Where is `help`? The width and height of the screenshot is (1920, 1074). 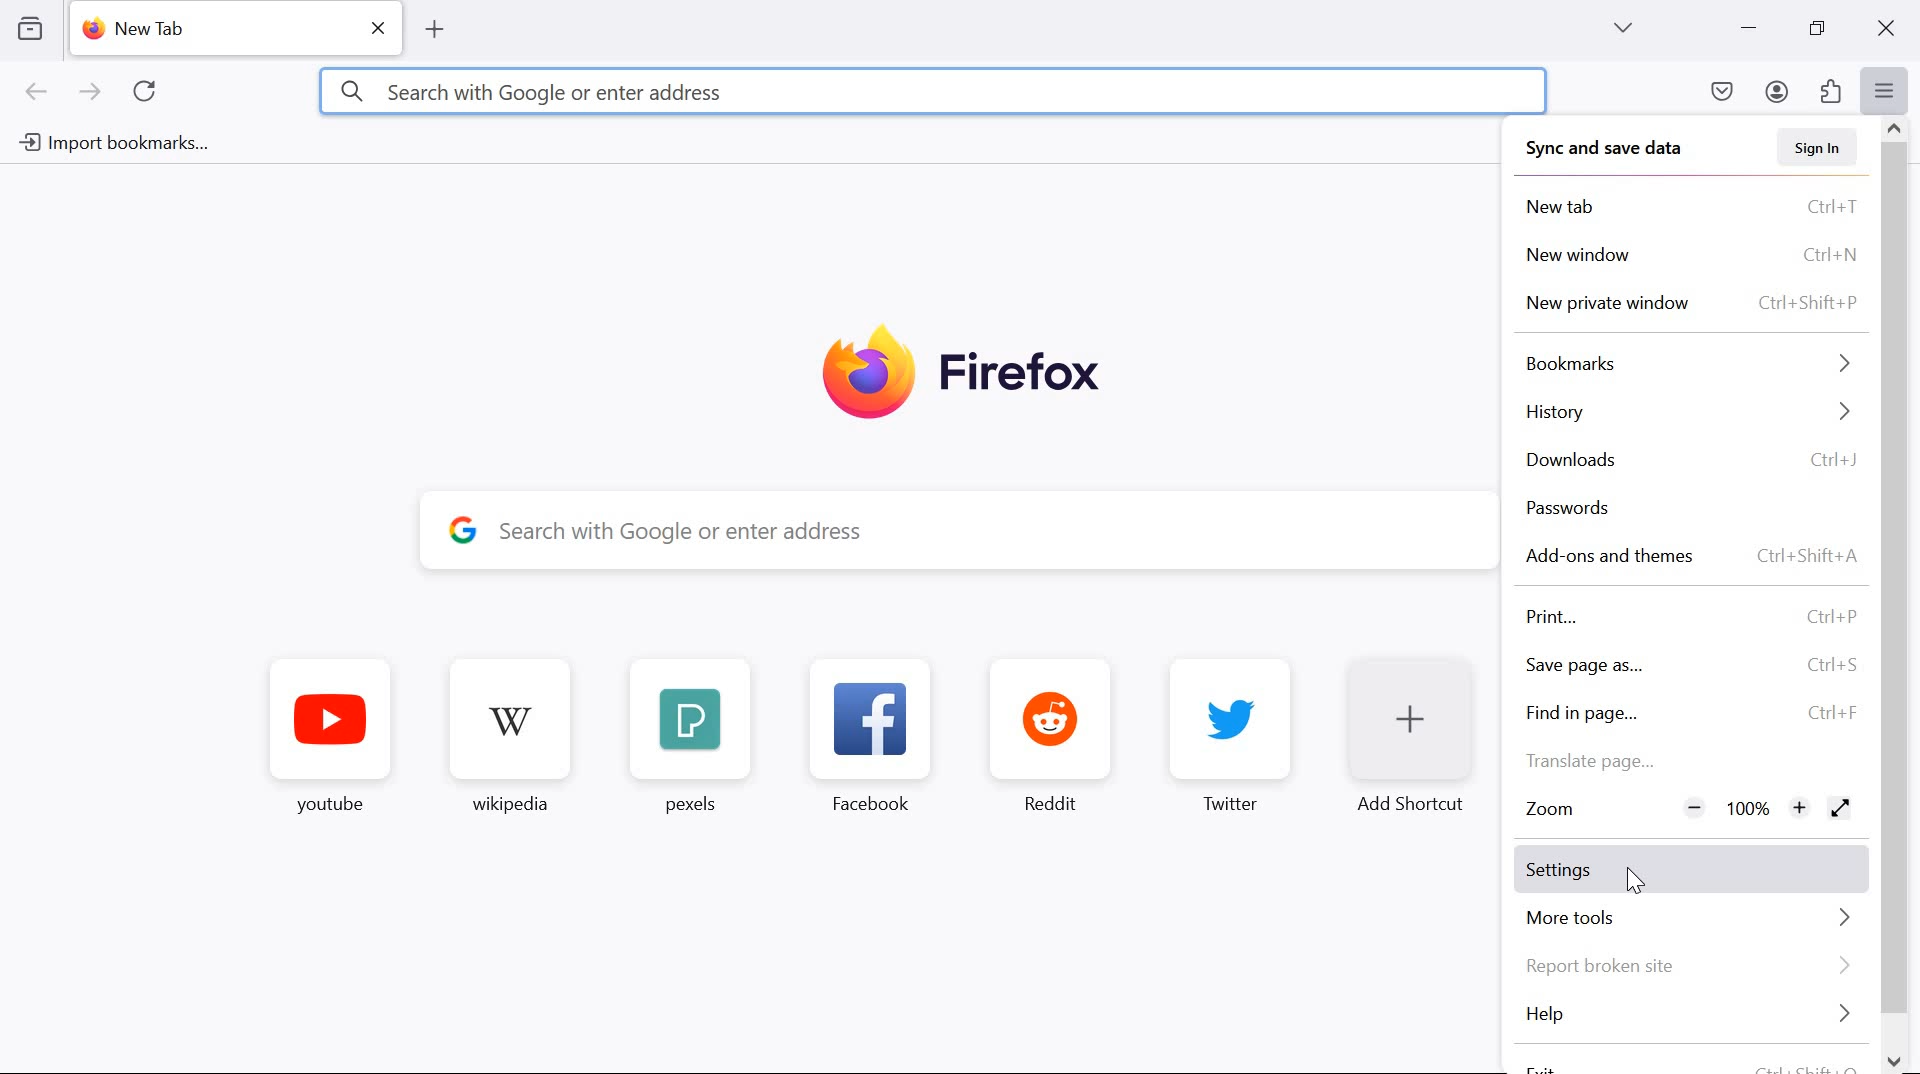
help is located at coordinates (1690, 1012).